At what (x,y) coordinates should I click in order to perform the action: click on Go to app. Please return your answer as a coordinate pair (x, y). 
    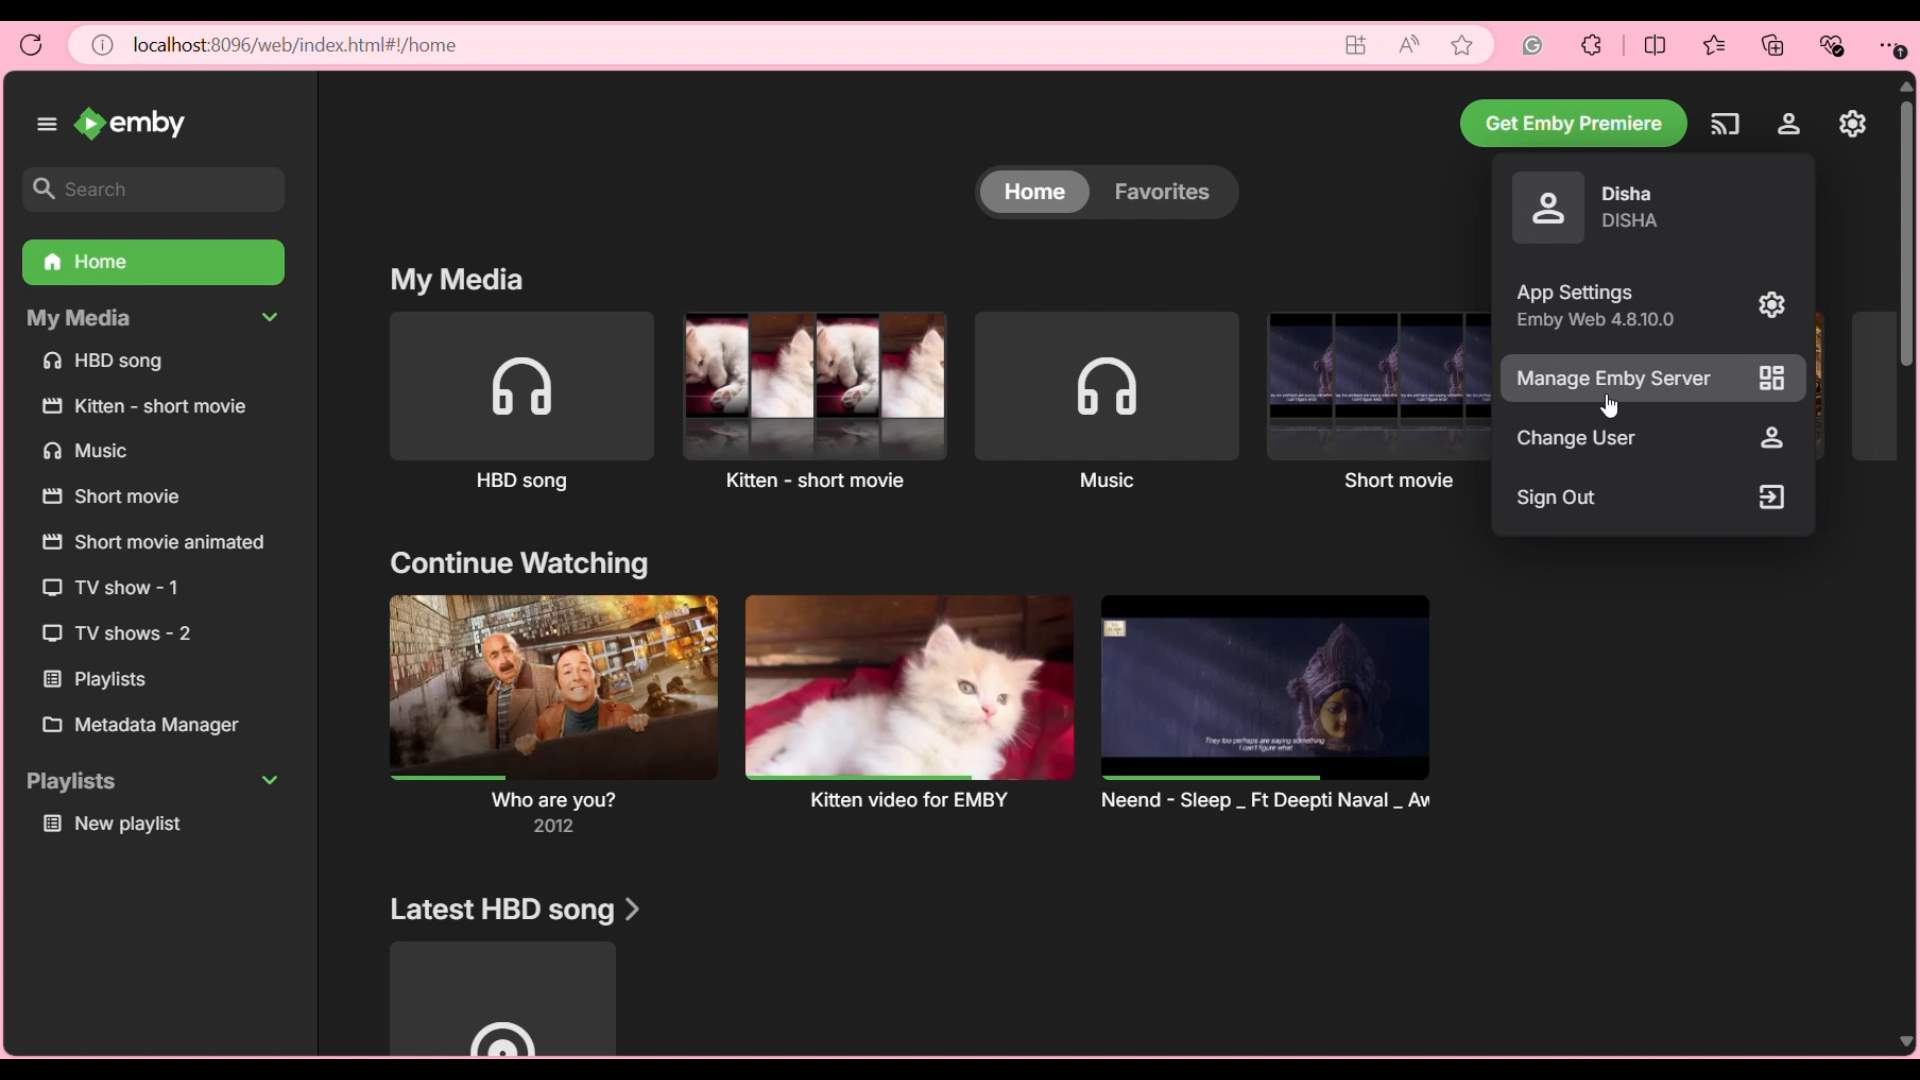
    Looking at the image, I should click on (1357, 45).